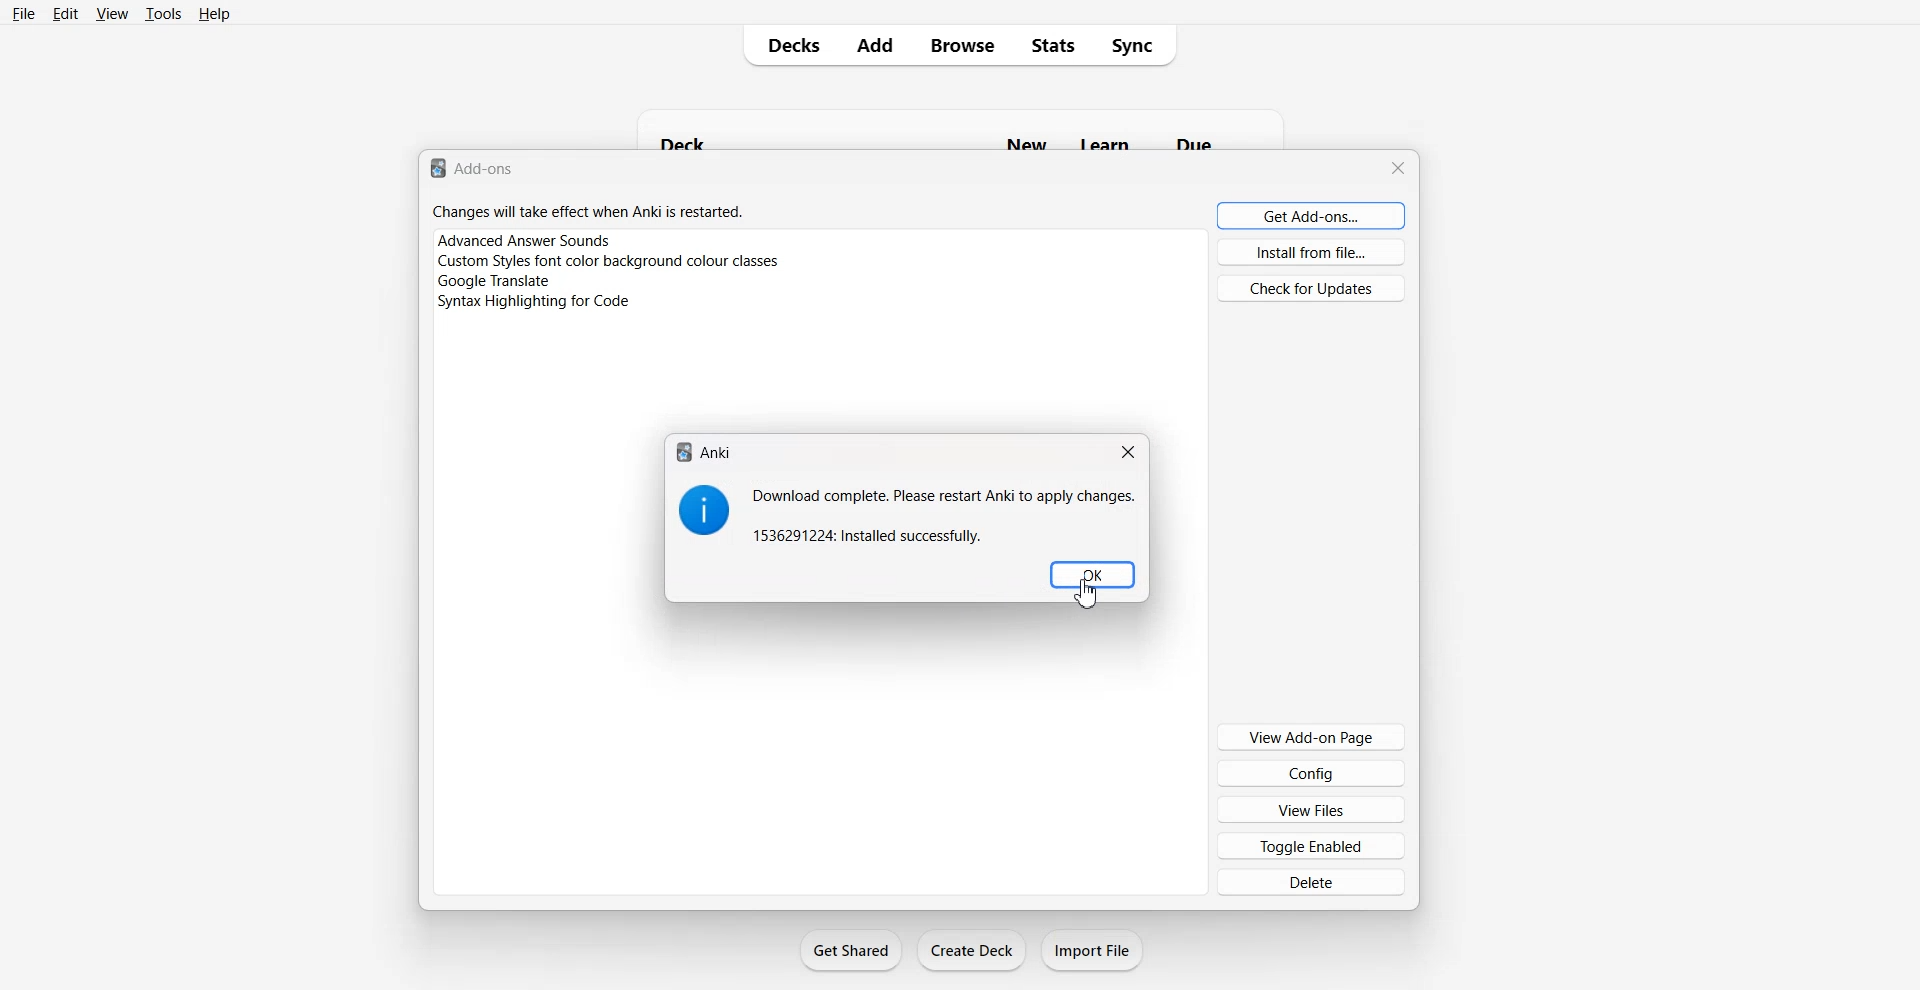 The height and width of the screenshot is (990, 1920). I want to click on new, so click(1024, 143).